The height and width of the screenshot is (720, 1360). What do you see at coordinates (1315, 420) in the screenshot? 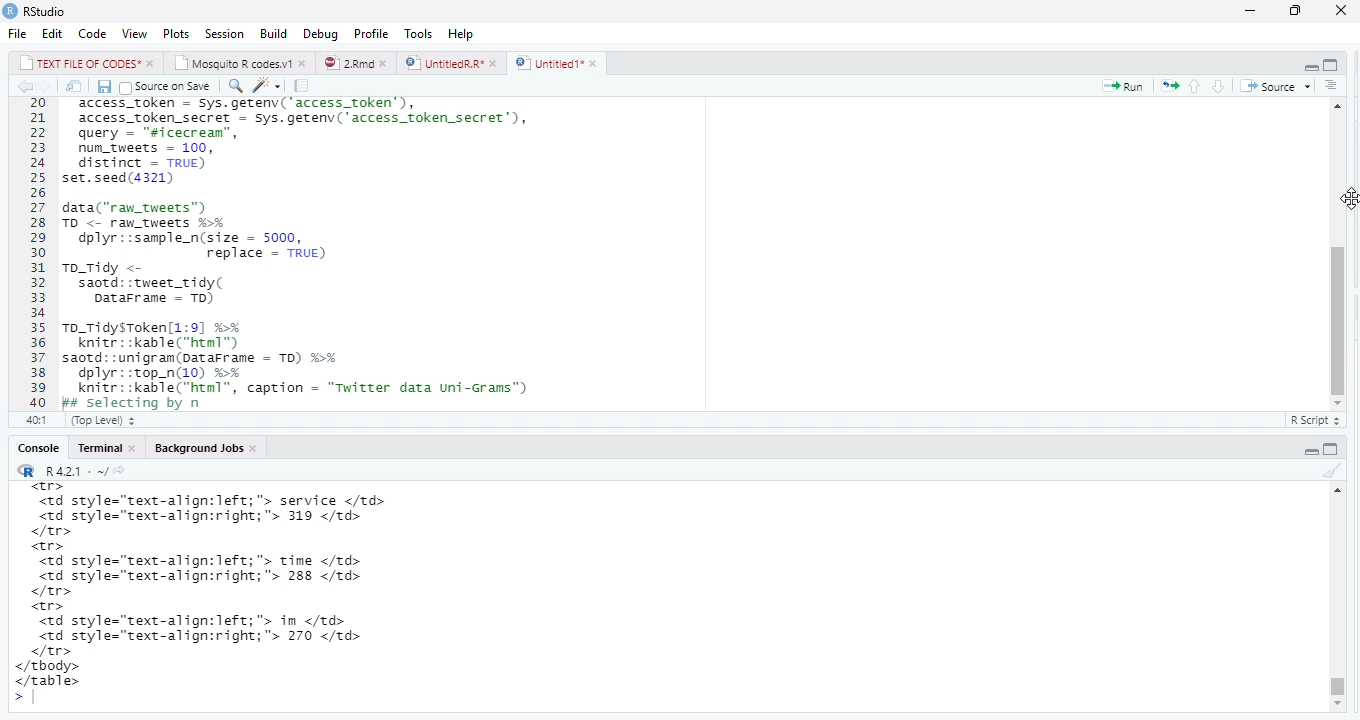
I see `R Script =` at bounding box center [1315, 420].